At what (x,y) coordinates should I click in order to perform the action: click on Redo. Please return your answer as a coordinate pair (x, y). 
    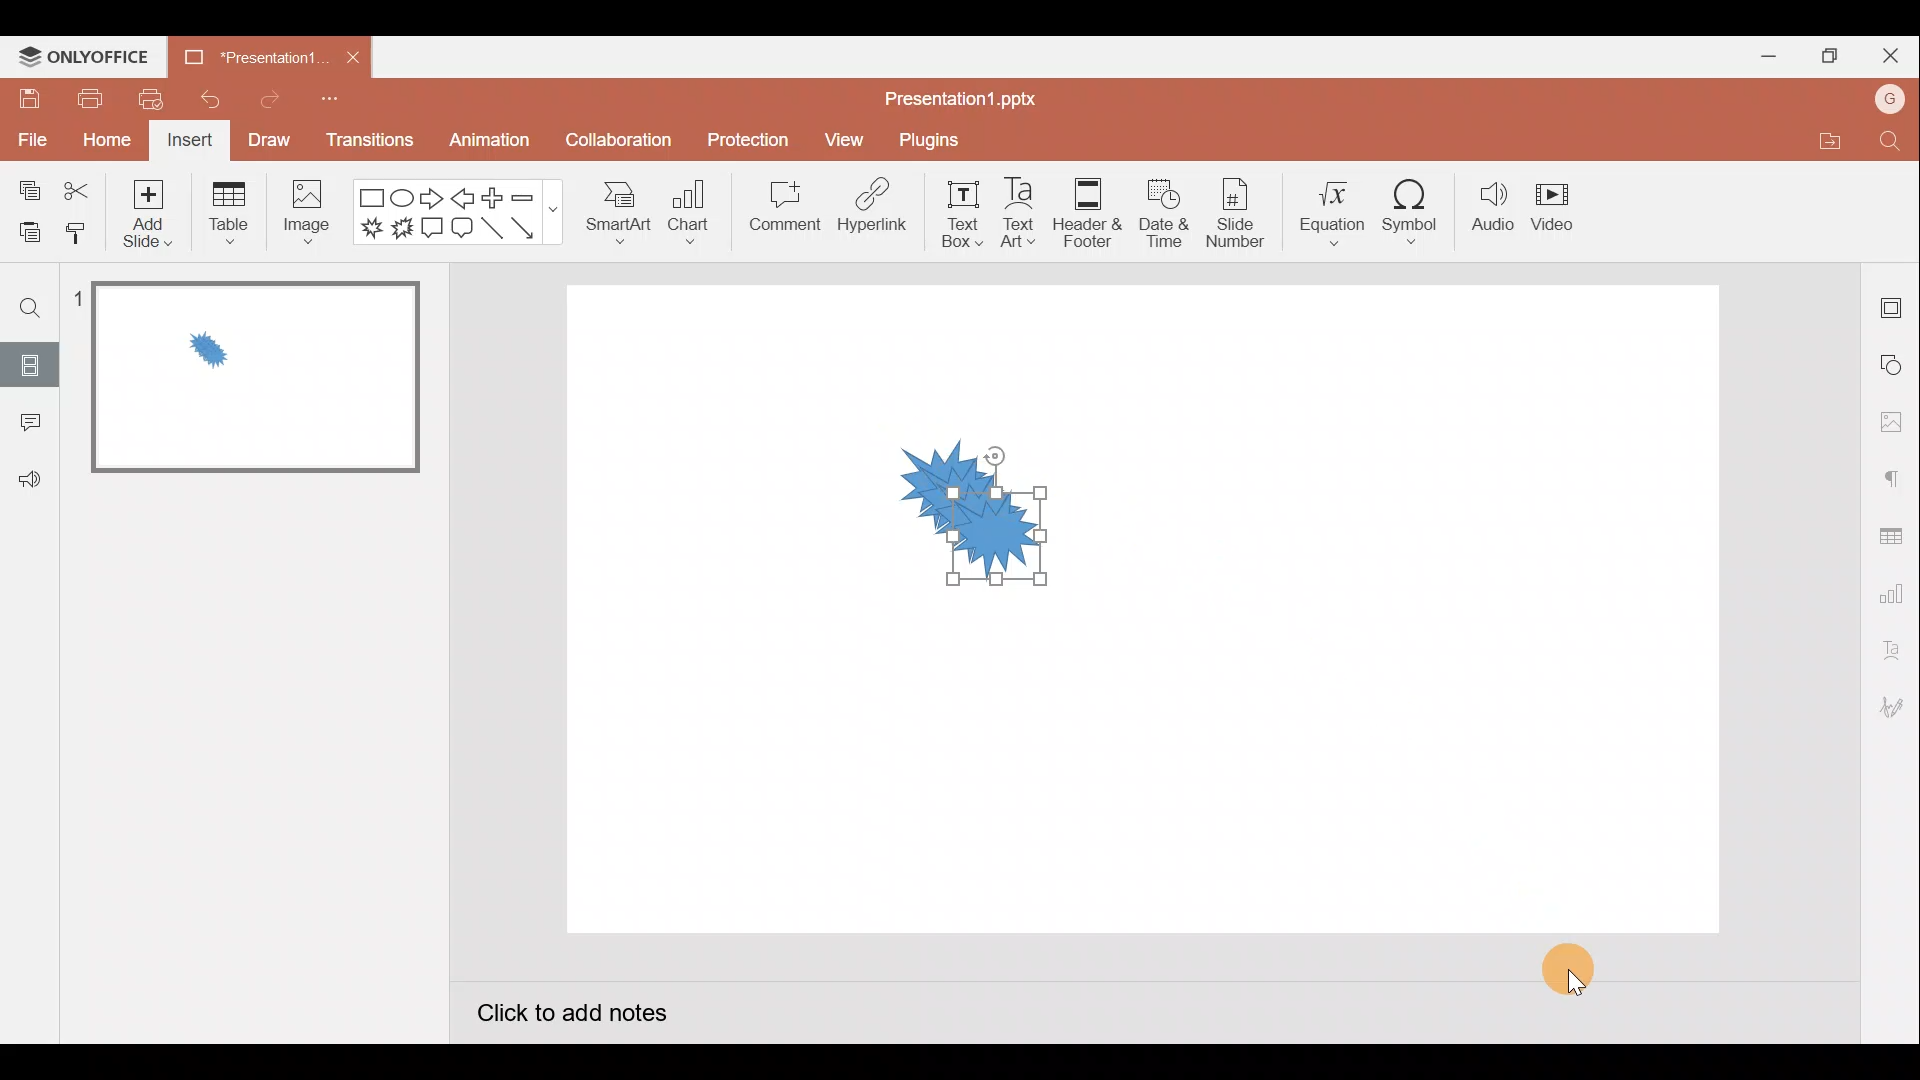
    Looking at the image, I should click on (262, 100).